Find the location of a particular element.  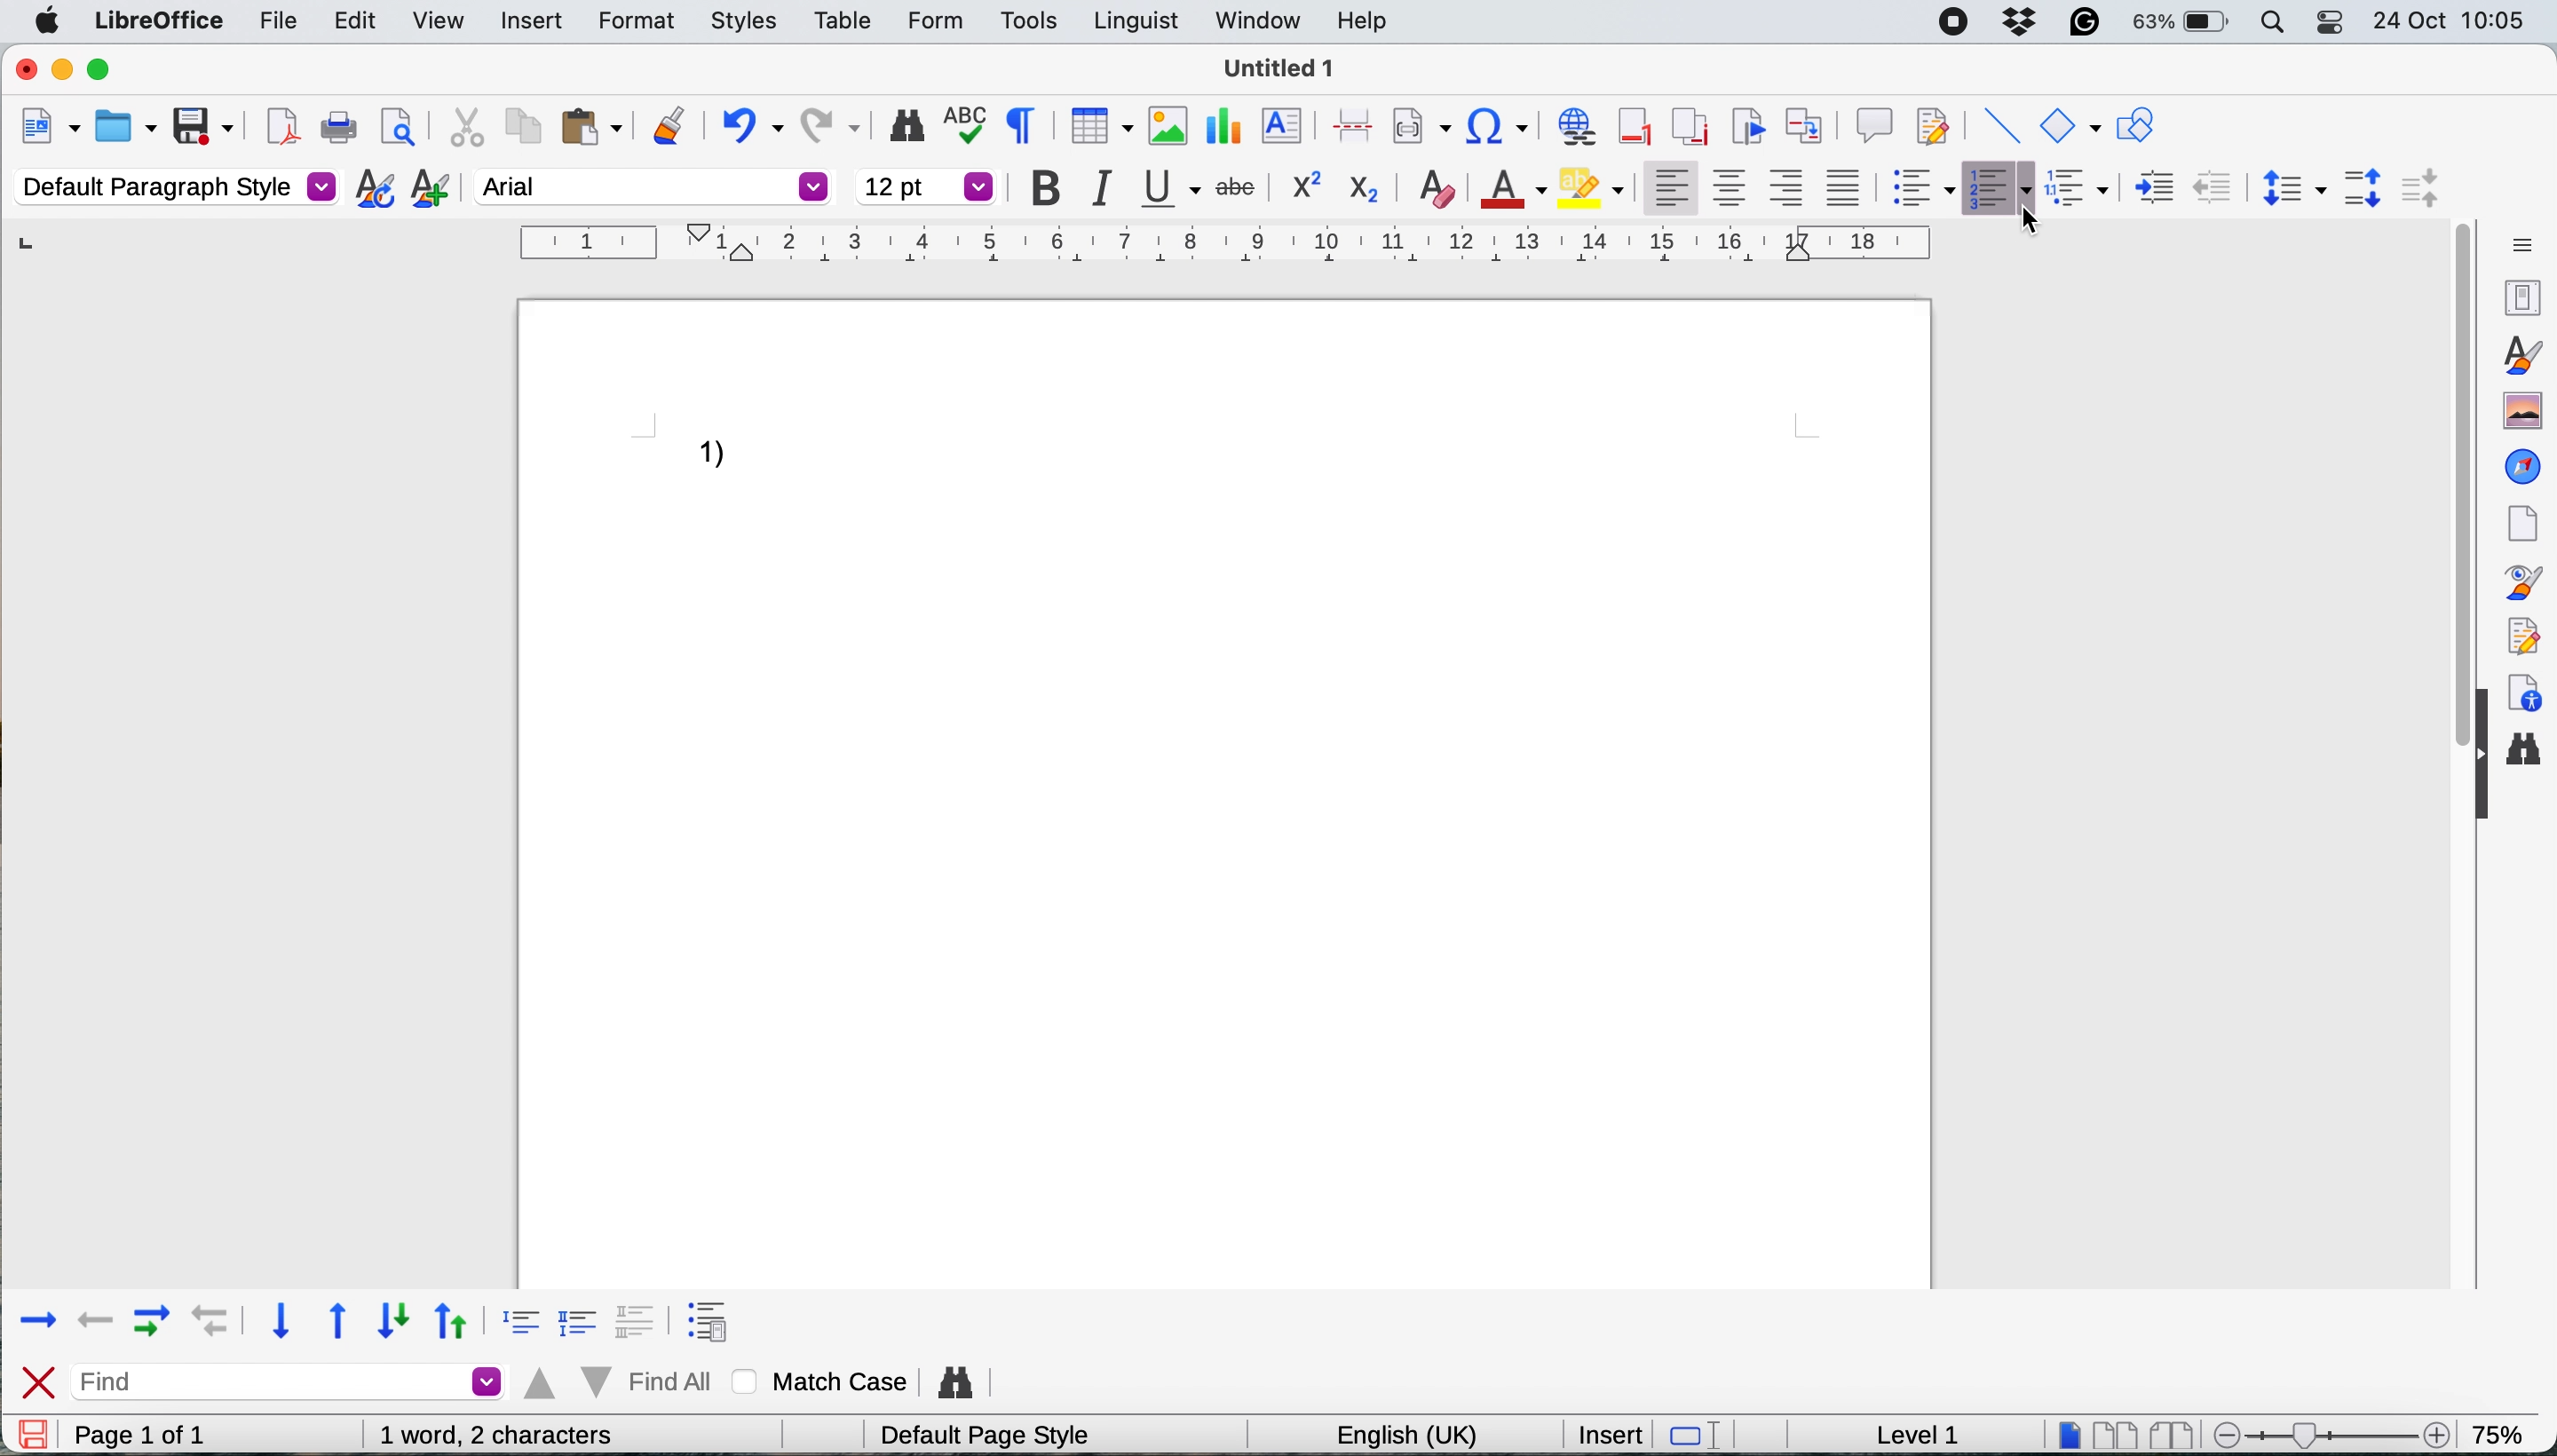

insert image is located at coordinates (1164, 124).